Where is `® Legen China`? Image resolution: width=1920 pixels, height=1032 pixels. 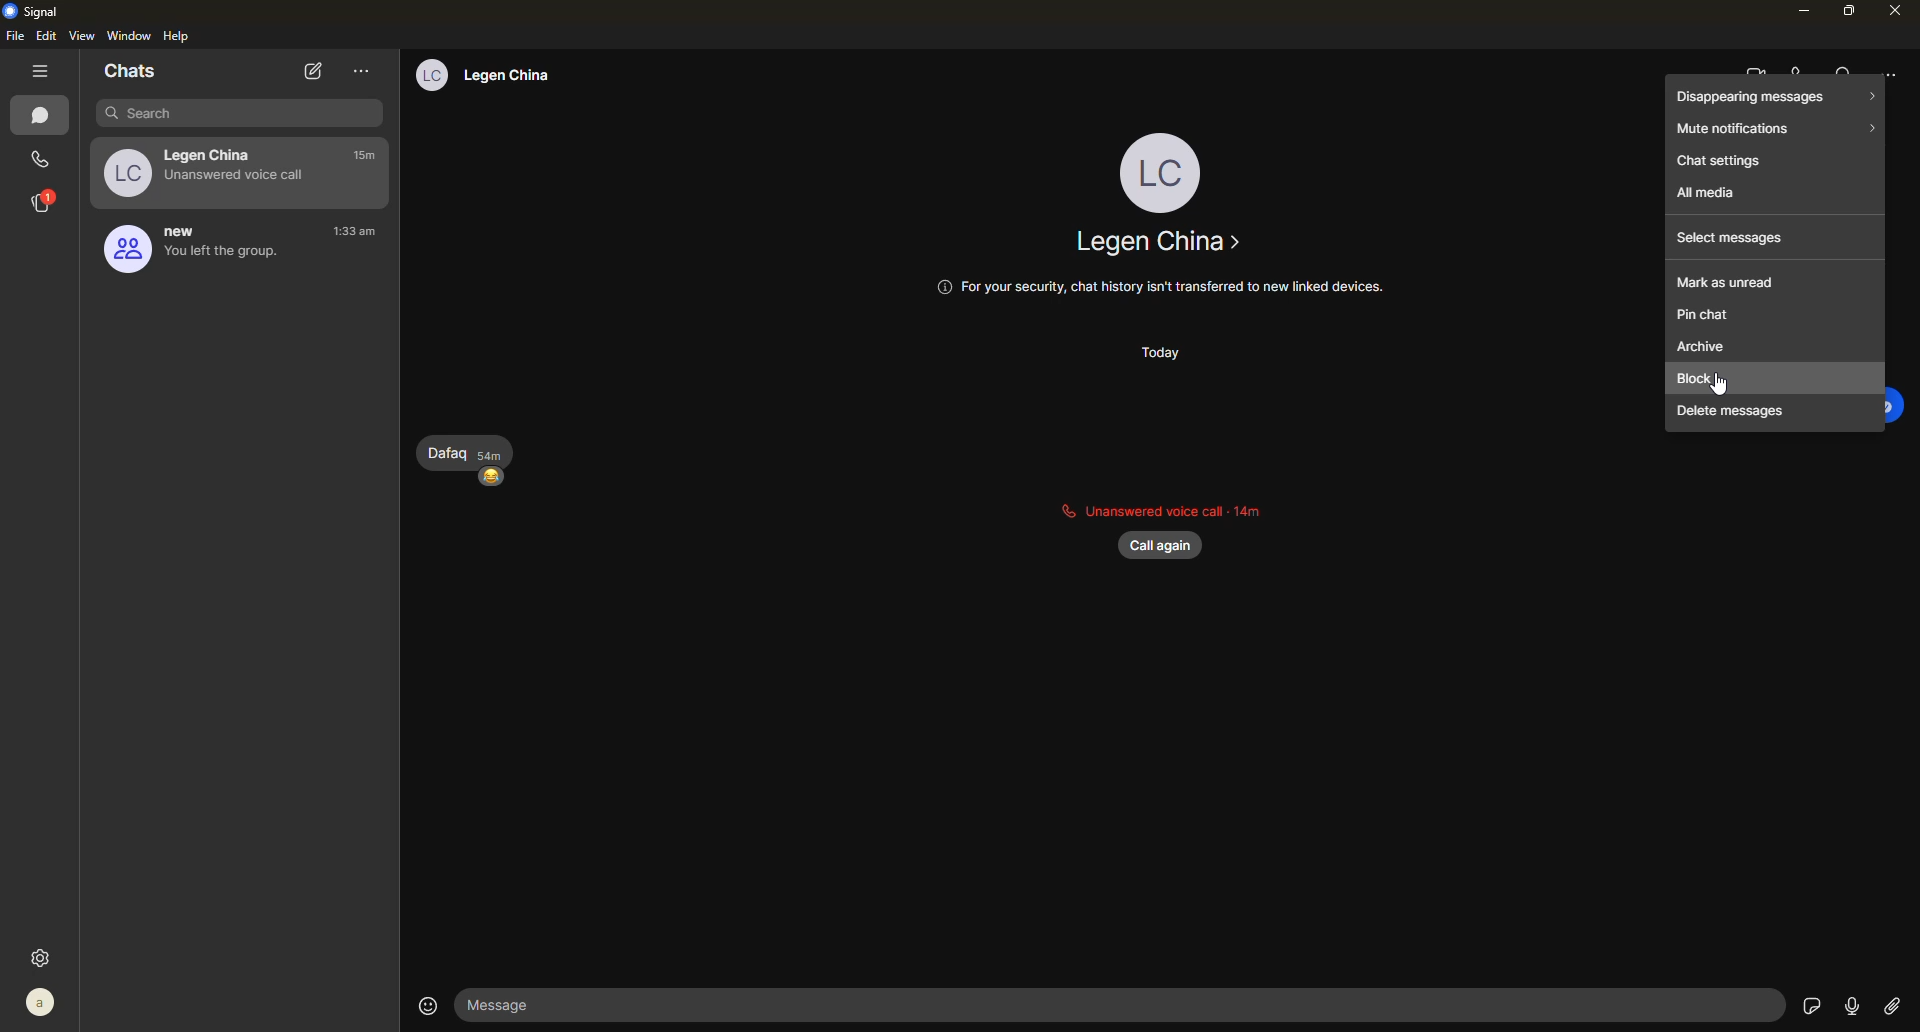
® Legen China is located at coordinates (477, 75).